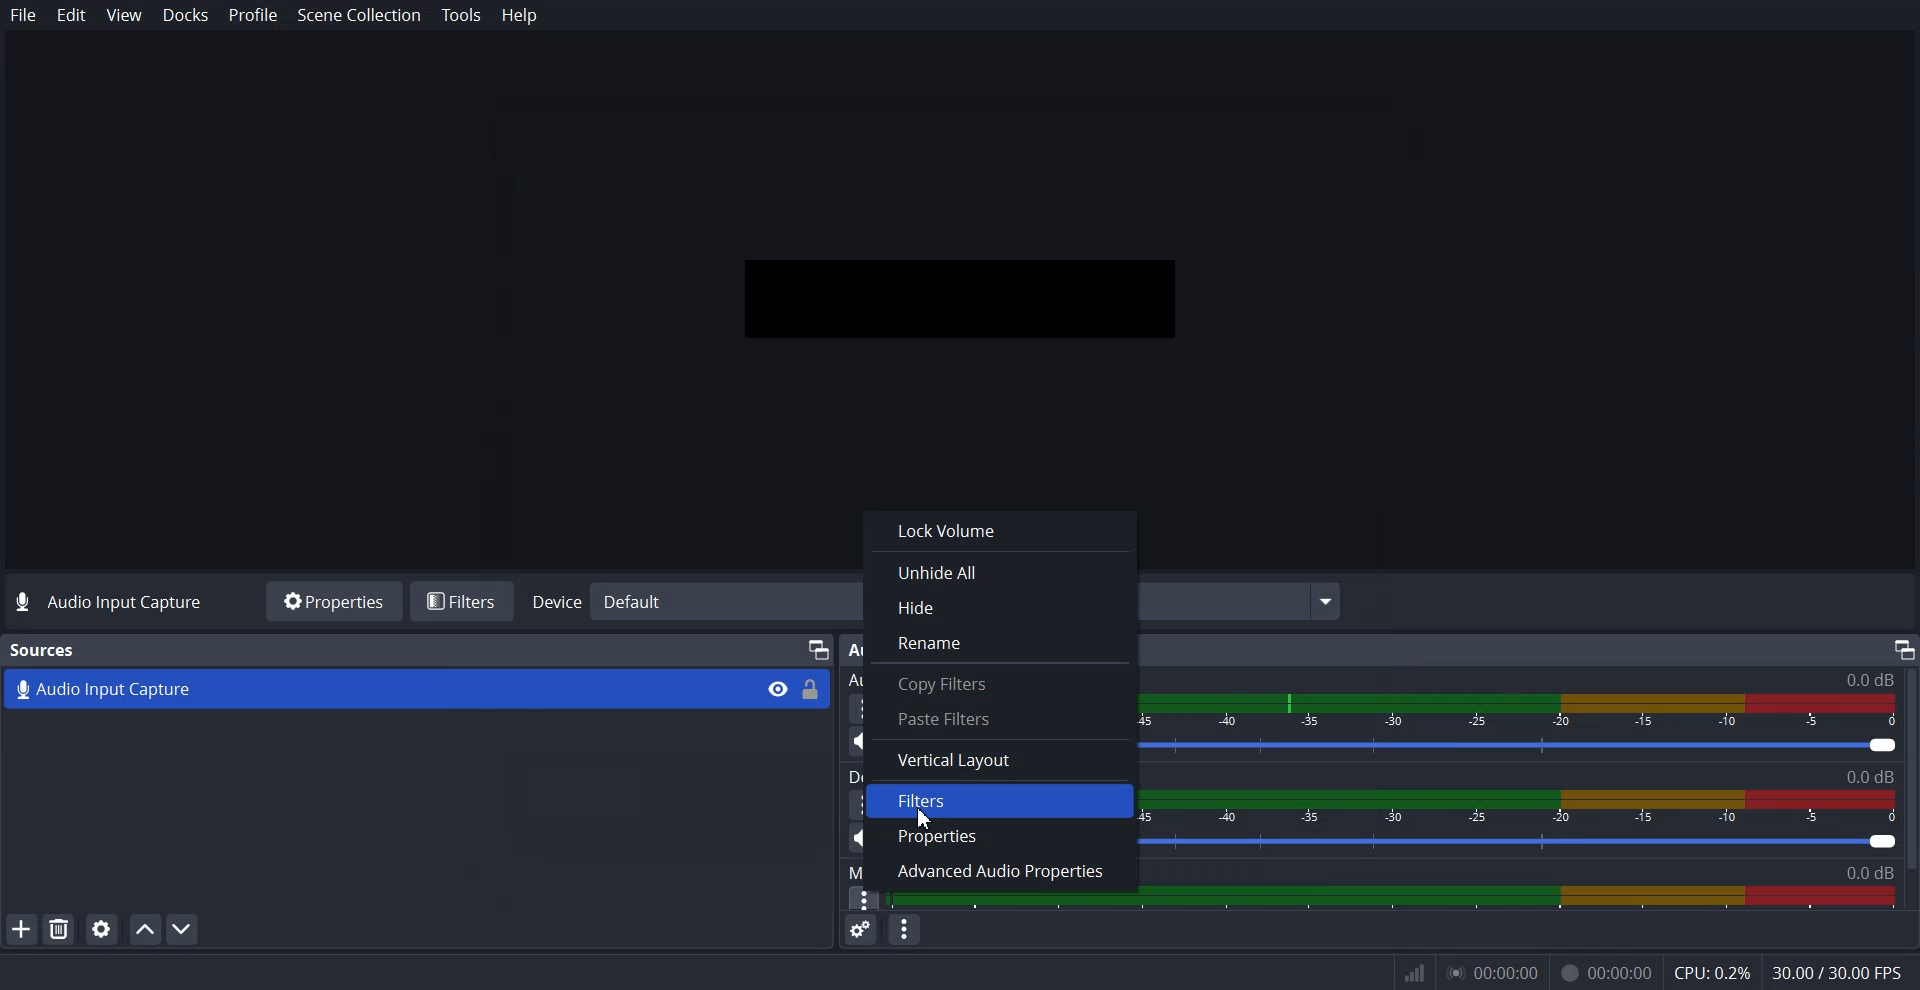 This screenshot has height=990, width=1920. I want to click on 30.00/300, so click(1844, 974).